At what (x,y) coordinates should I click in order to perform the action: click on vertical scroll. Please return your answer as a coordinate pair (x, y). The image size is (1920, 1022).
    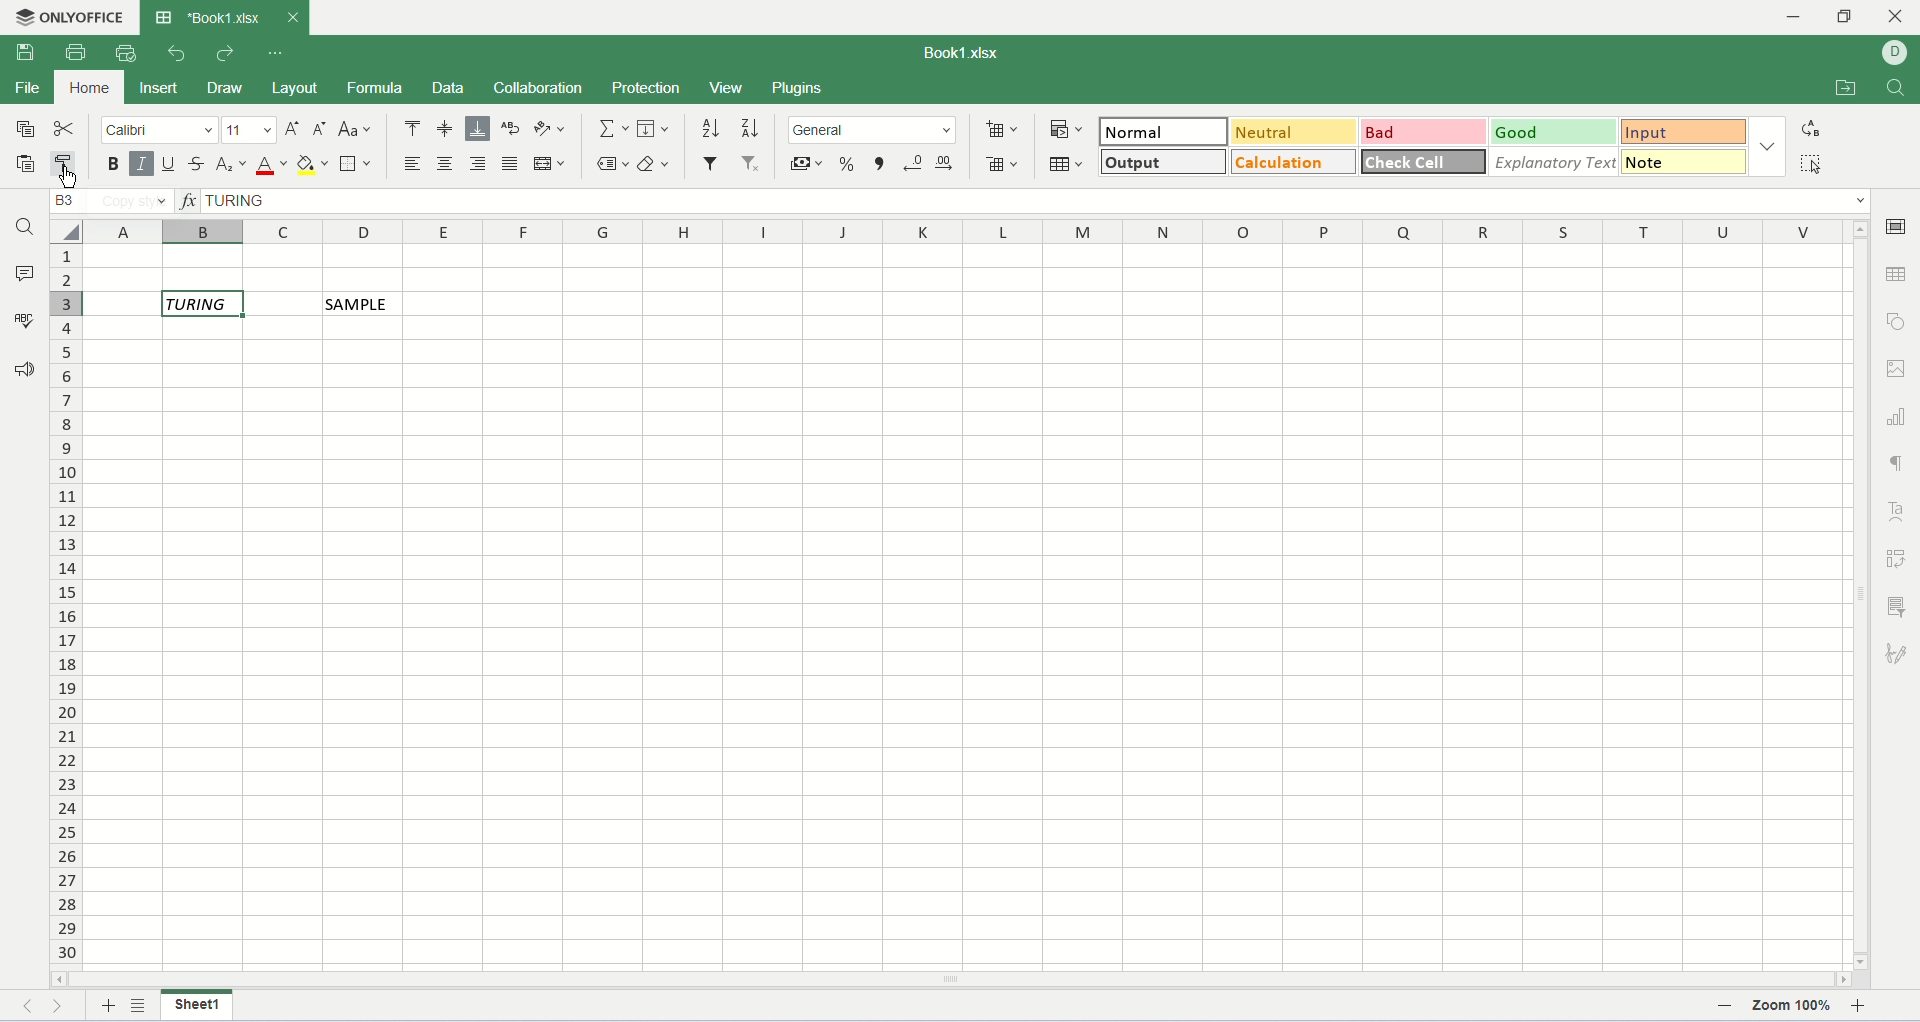
    Looking at the image, I should click on (1861, 595).